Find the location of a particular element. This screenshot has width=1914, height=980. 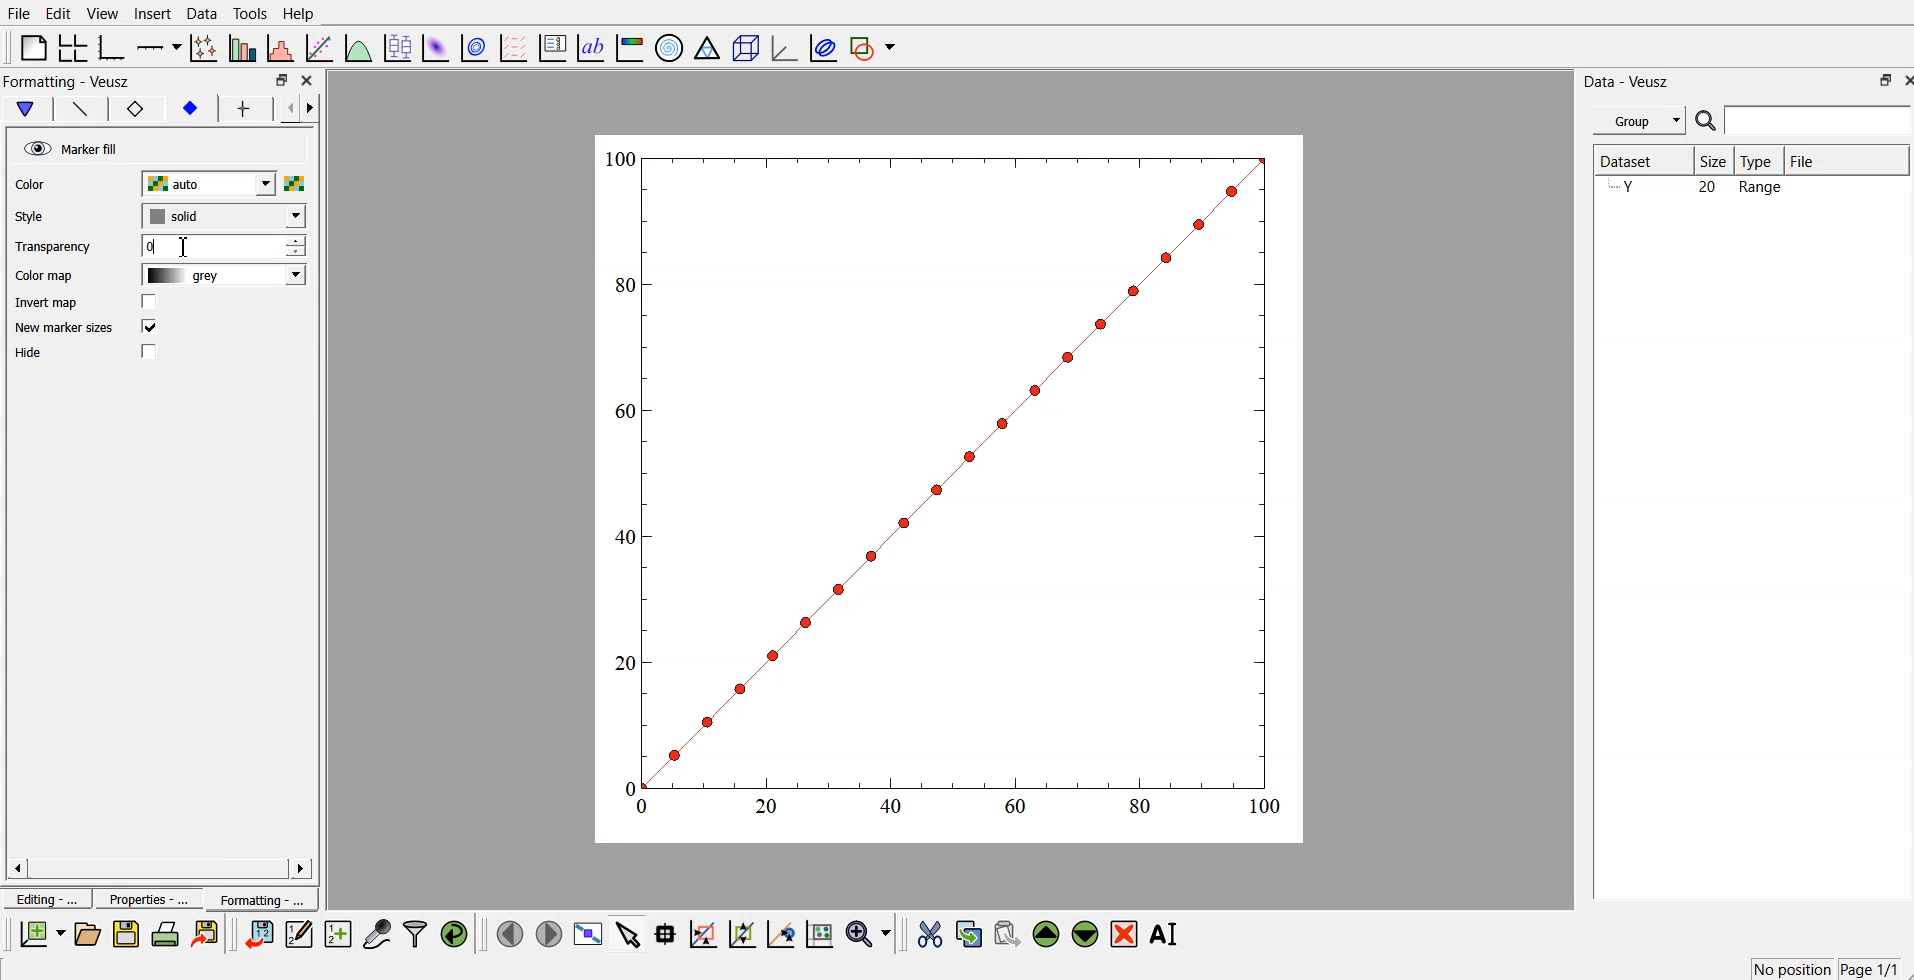

plot a 2d dataset as an is located at coordinates (435, 46).